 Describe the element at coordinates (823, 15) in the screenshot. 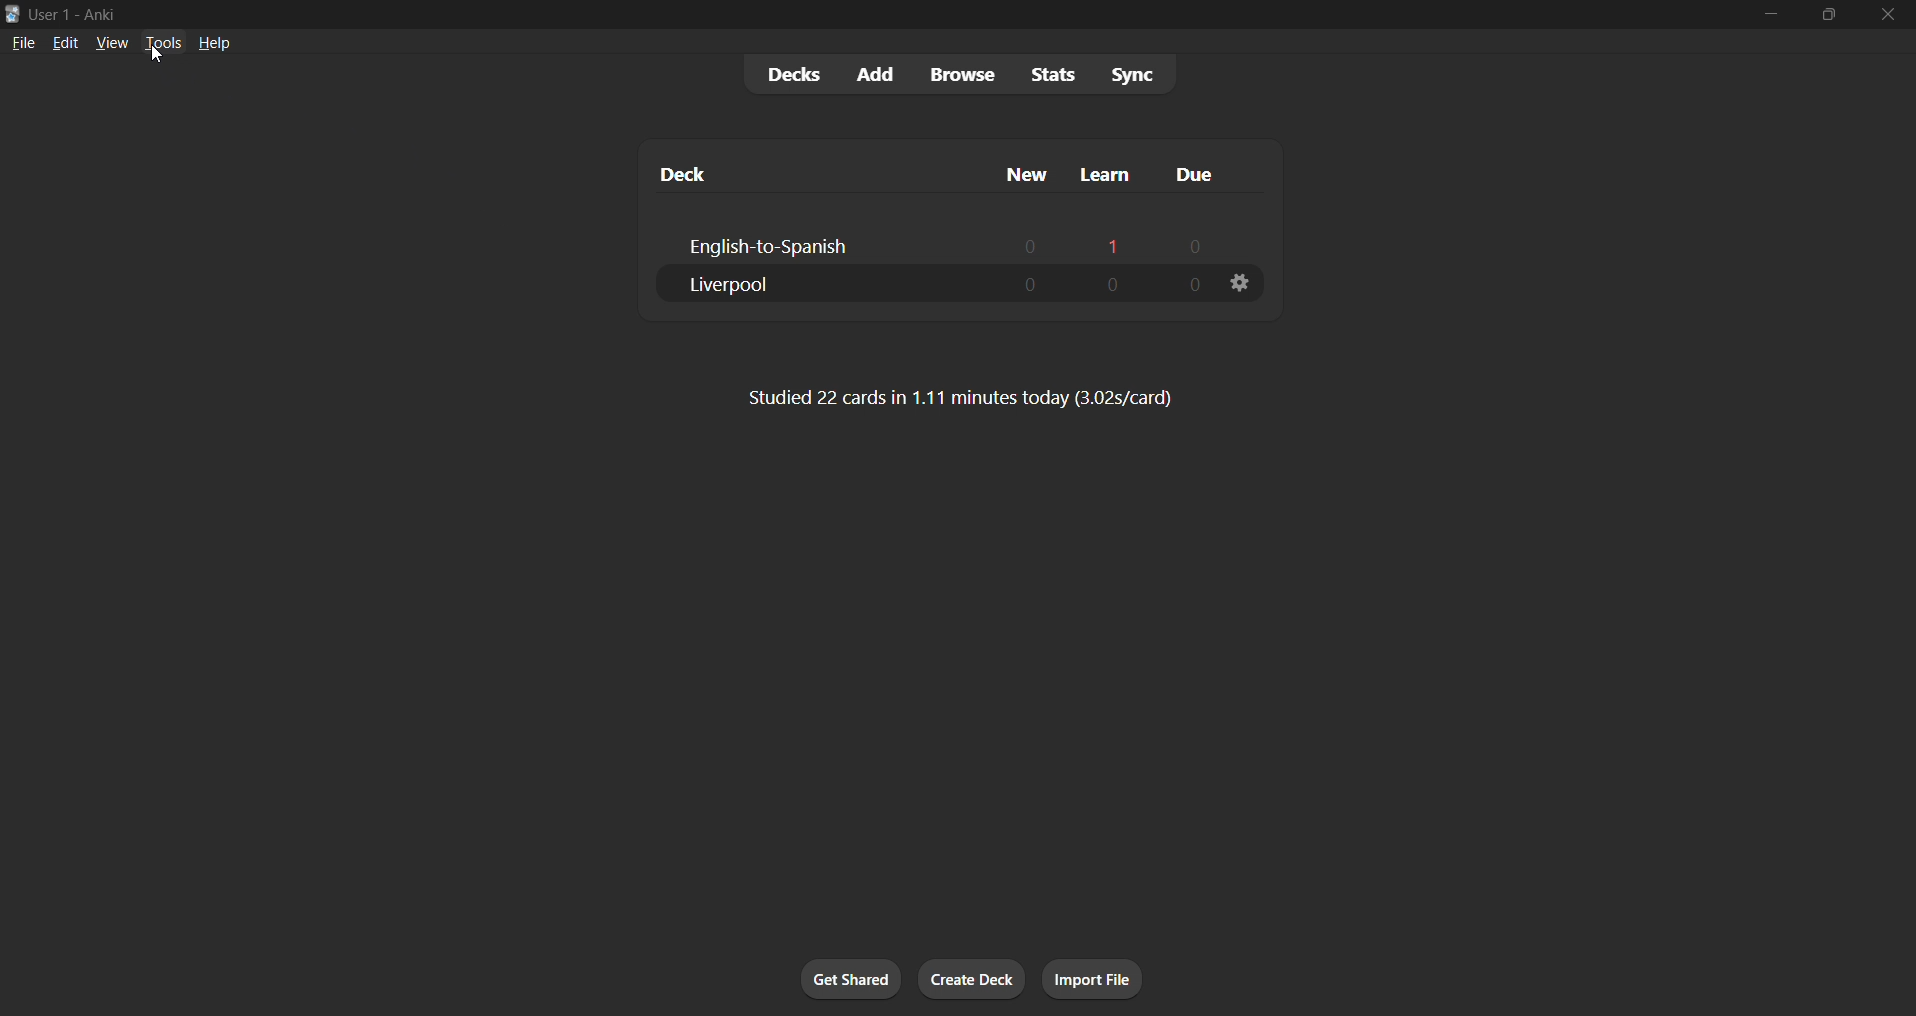

I see `title bar` at that location.